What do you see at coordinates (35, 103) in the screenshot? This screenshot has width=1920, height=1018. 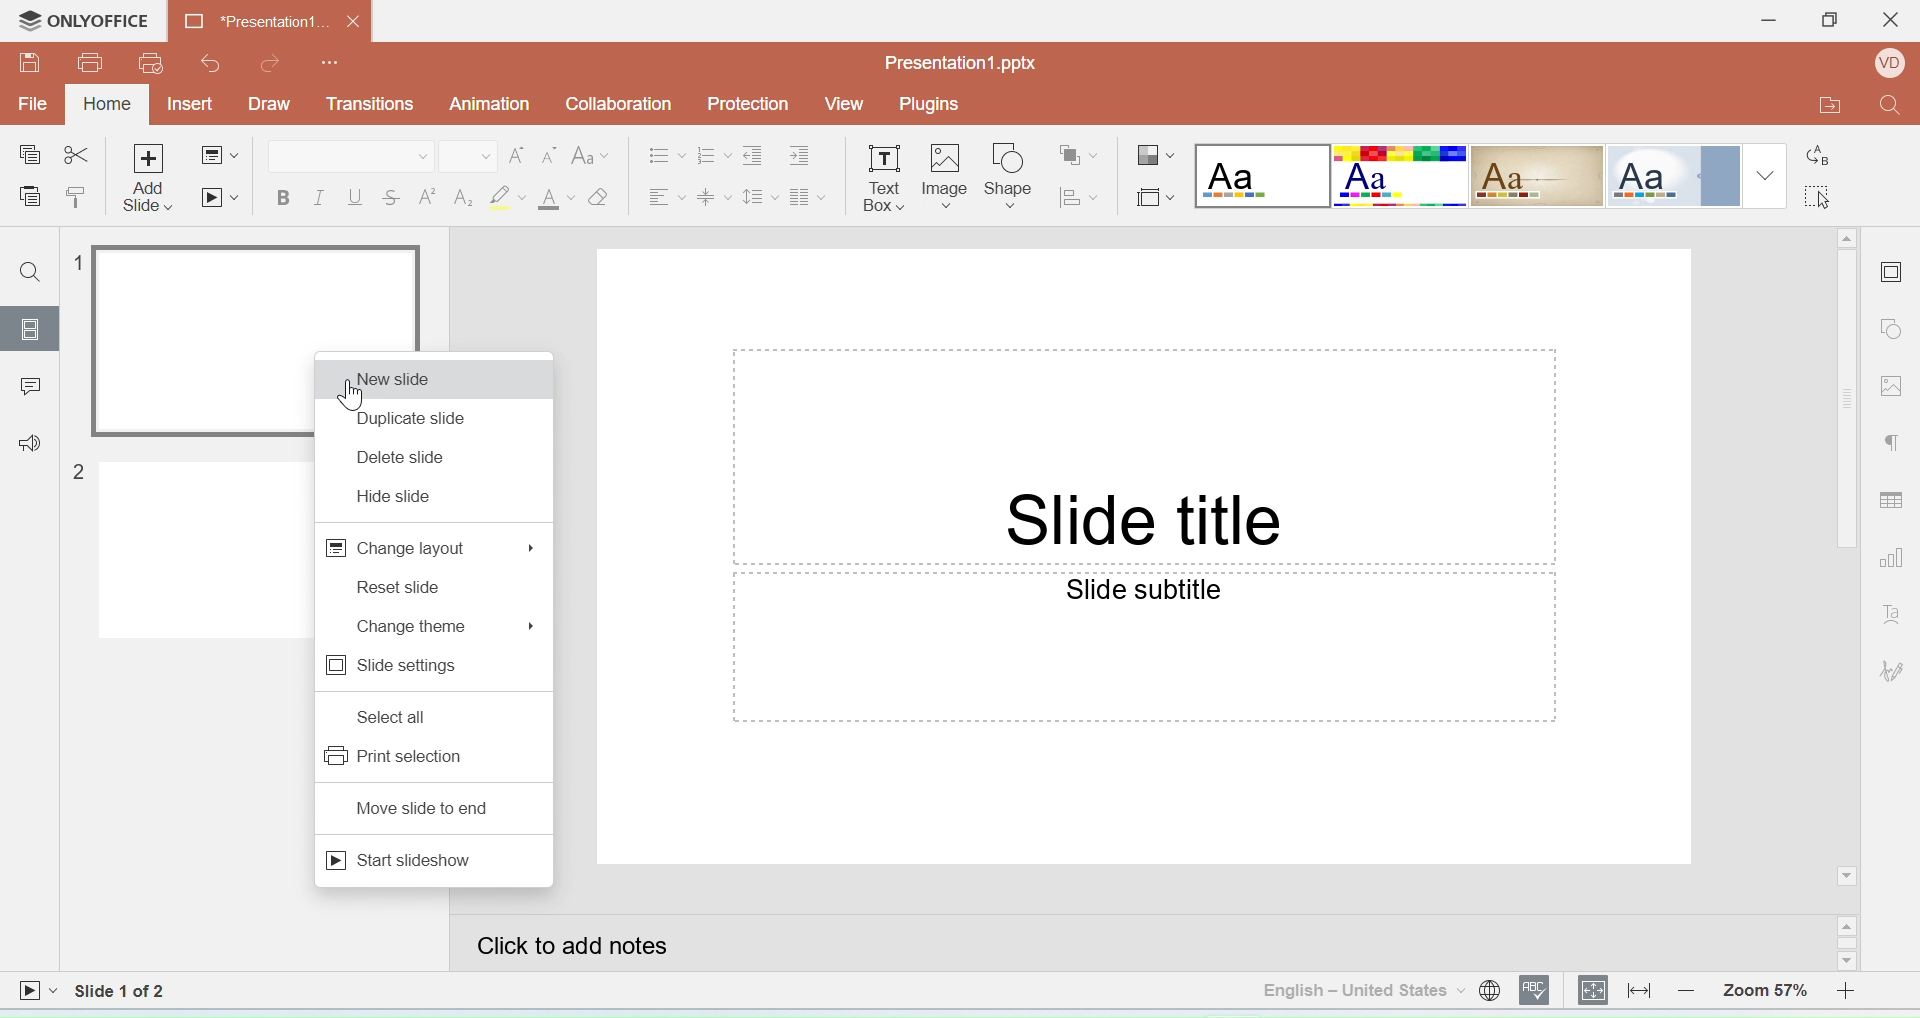 I see `File` at bounding box center [35, 103].